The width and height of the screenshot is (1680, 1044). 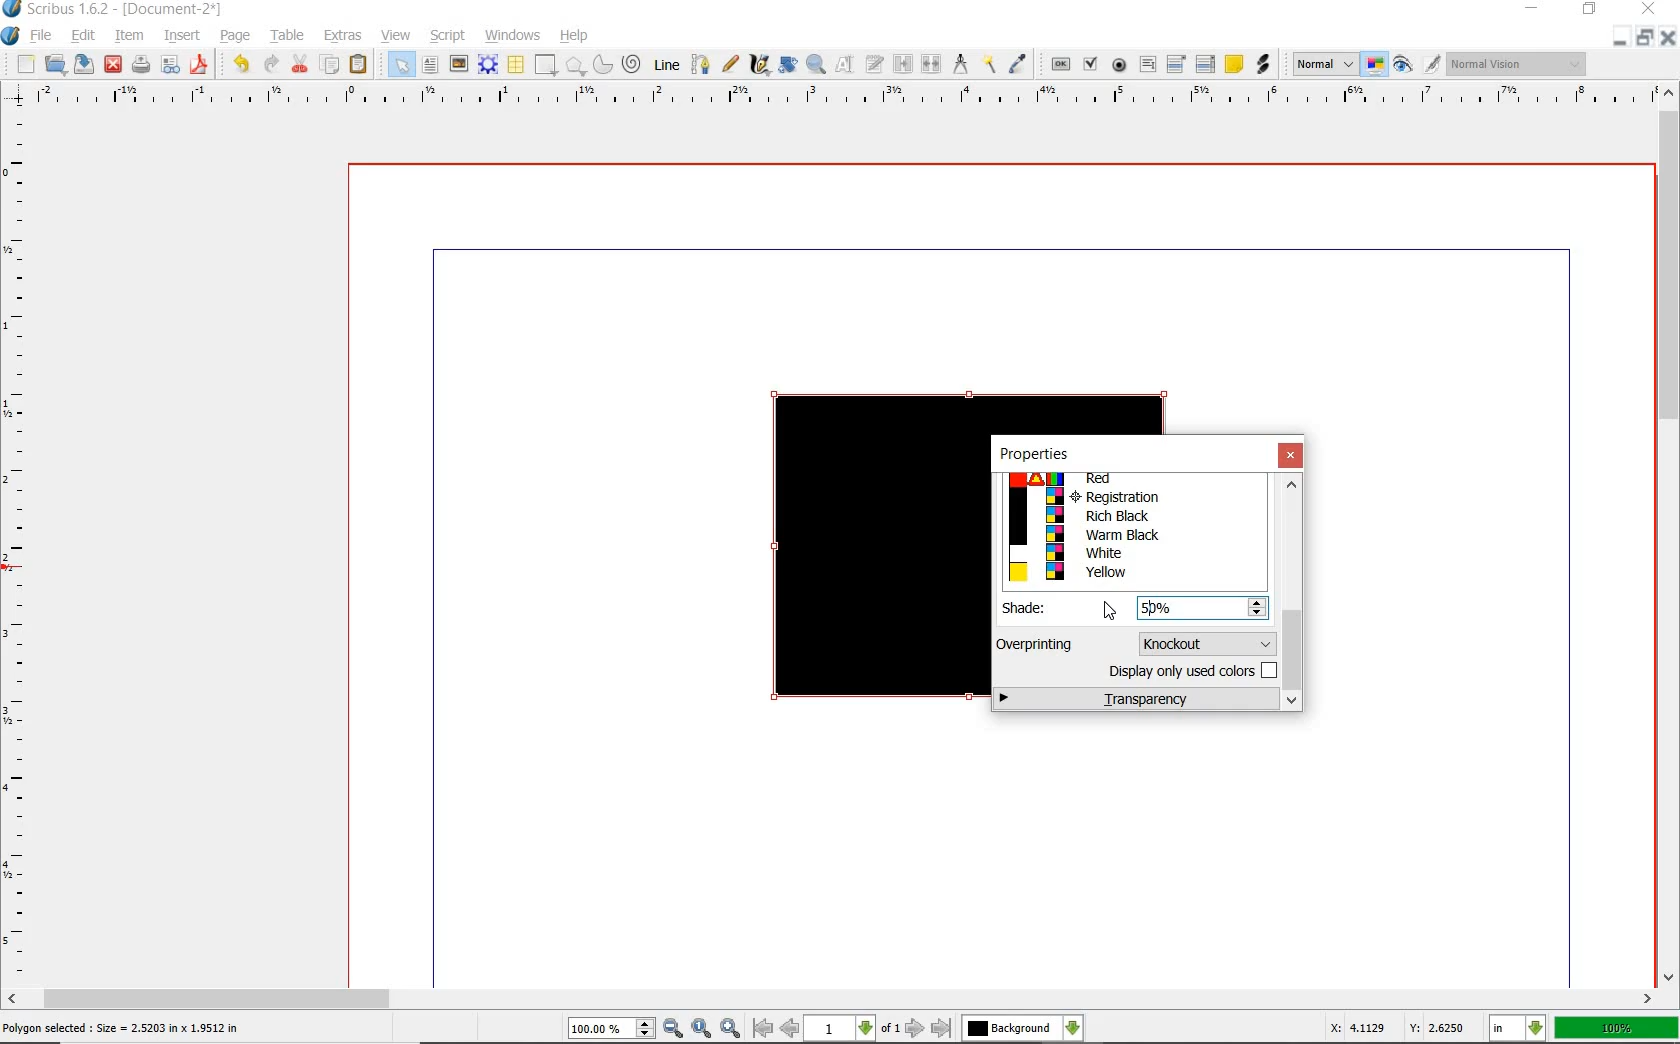 I want to click on table, so click(x=288, y=37).